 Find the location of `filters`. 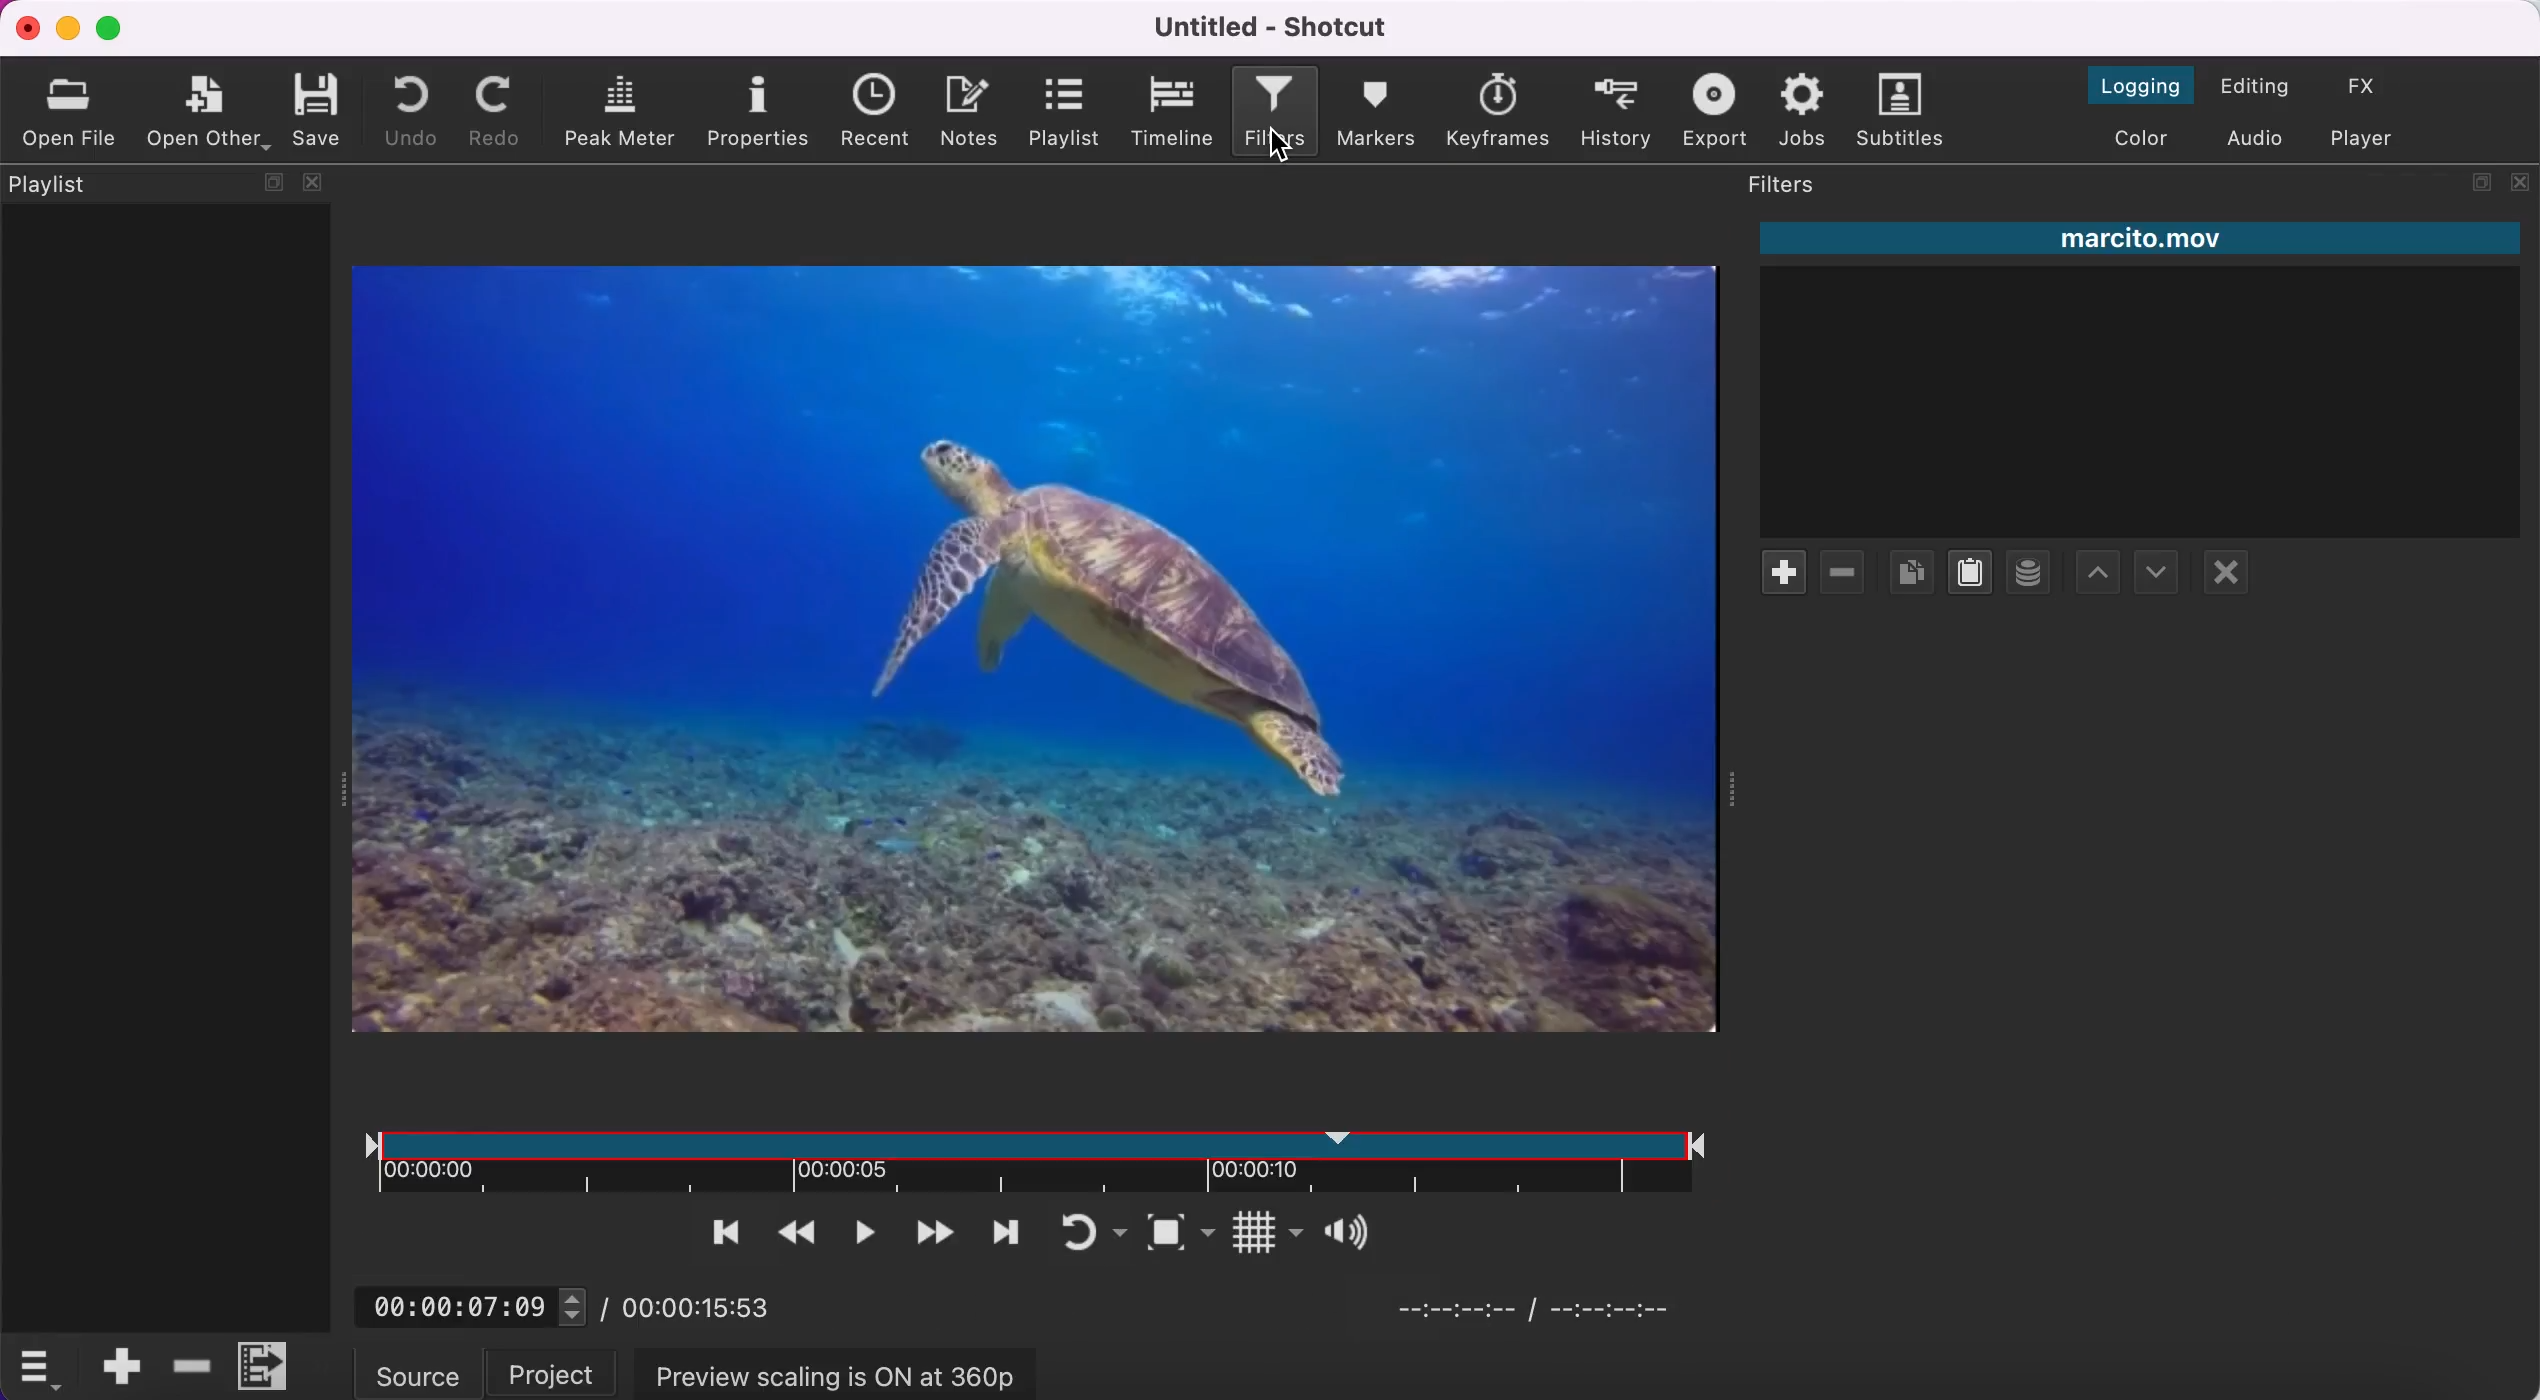

filters is located at coordinates (1270, 113).